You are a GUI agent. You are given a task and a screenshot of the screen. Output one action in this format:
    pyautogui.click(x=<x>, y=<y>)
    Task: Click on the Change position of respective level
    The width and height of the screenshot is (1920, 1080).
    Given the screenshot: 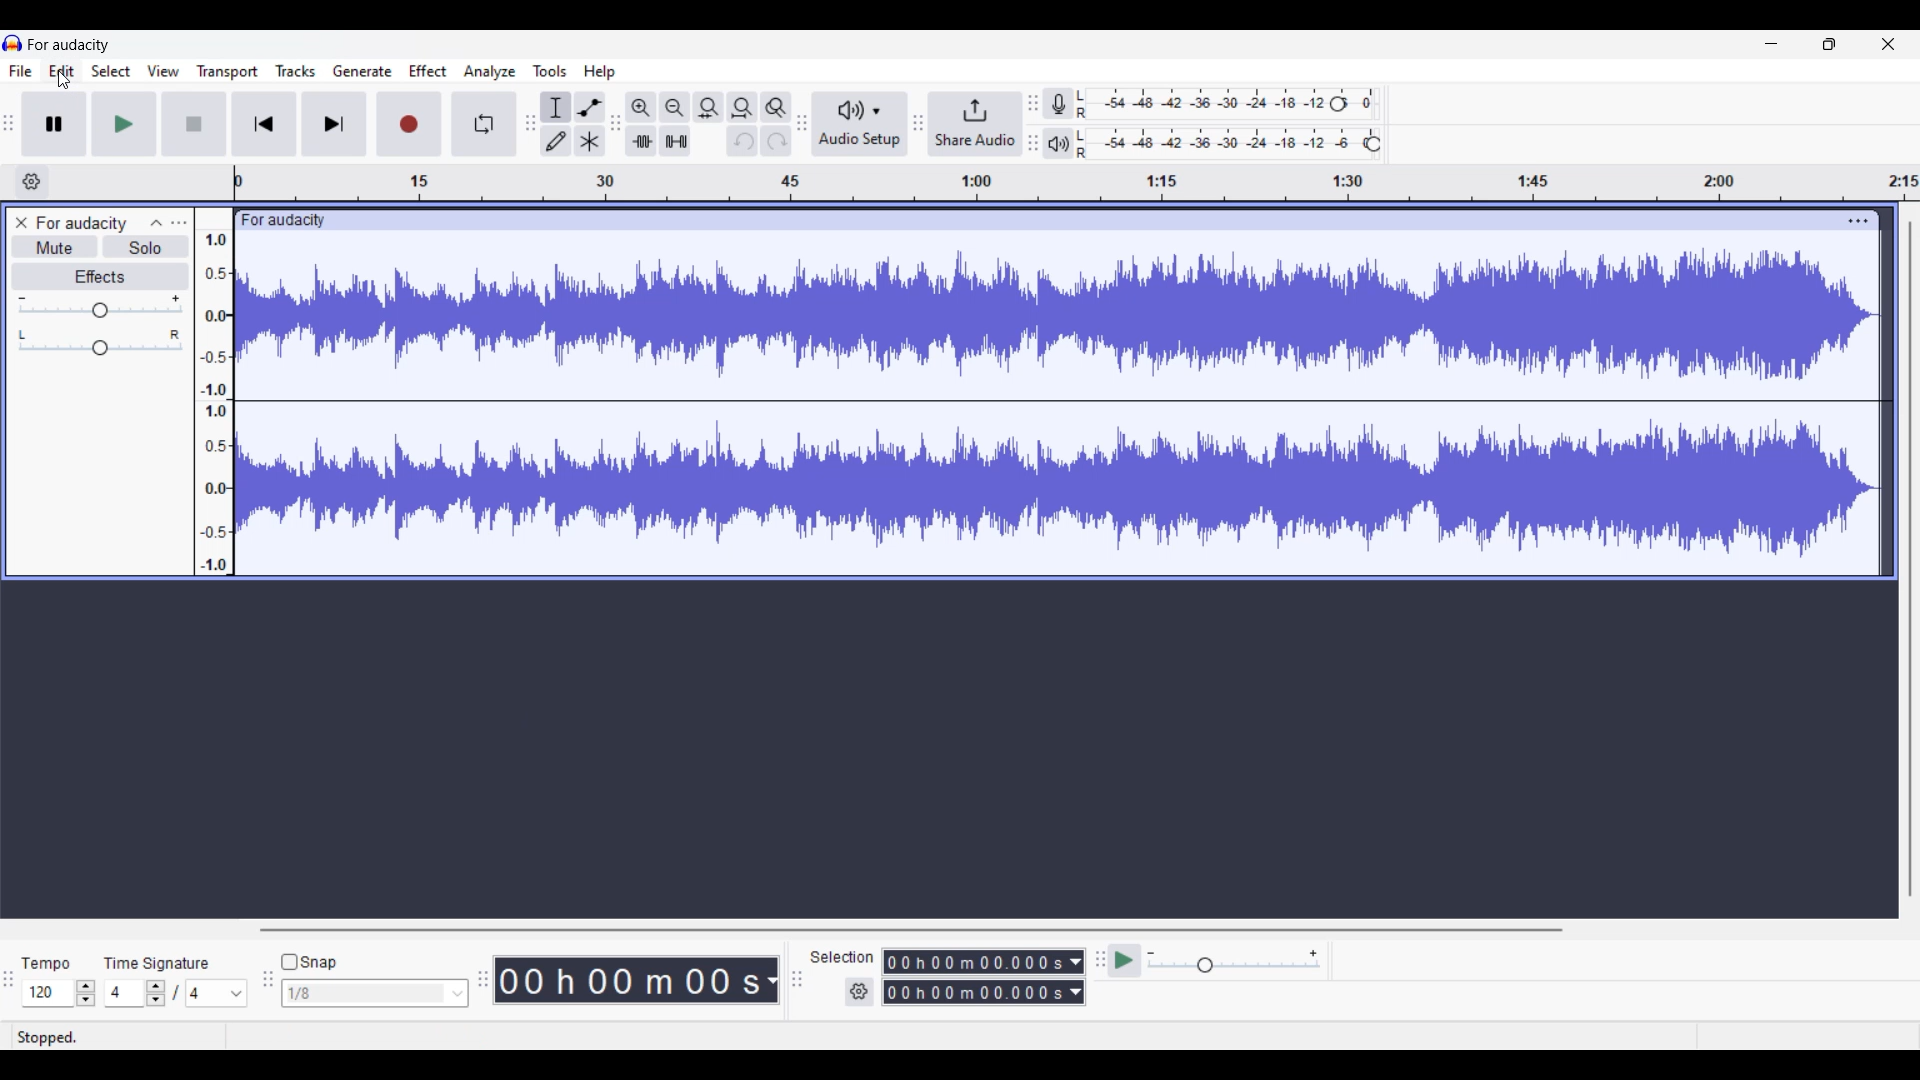 What is the action you would take?
    pyautogui.click(x=1033, y=122)
    